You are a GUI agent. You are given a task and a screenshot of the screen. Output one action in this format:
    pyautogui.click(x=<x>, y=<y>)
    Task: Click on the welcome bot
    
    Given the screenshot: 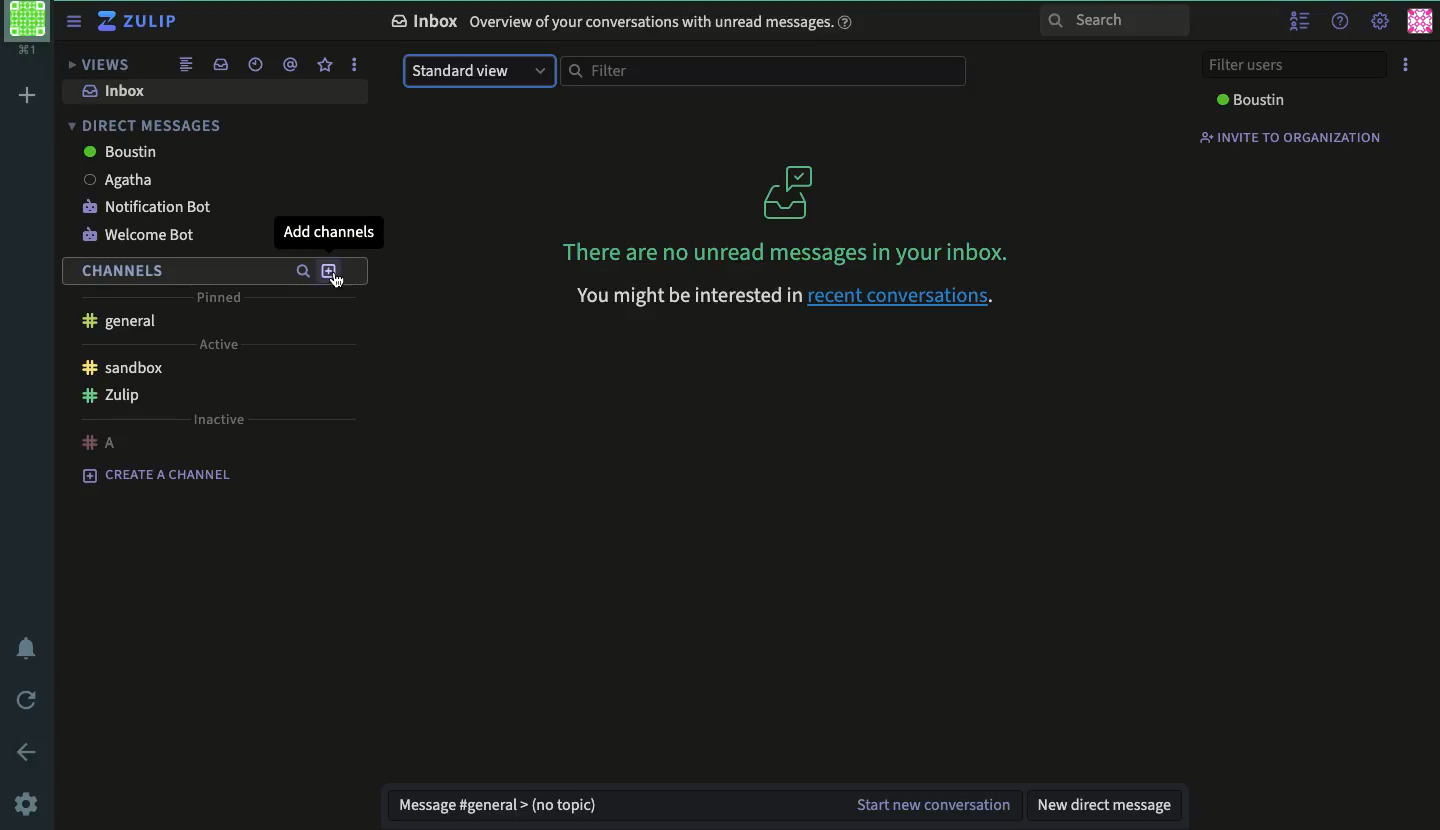 What is the action you would take?
    pyautogui.click(x=140, y=238)
    